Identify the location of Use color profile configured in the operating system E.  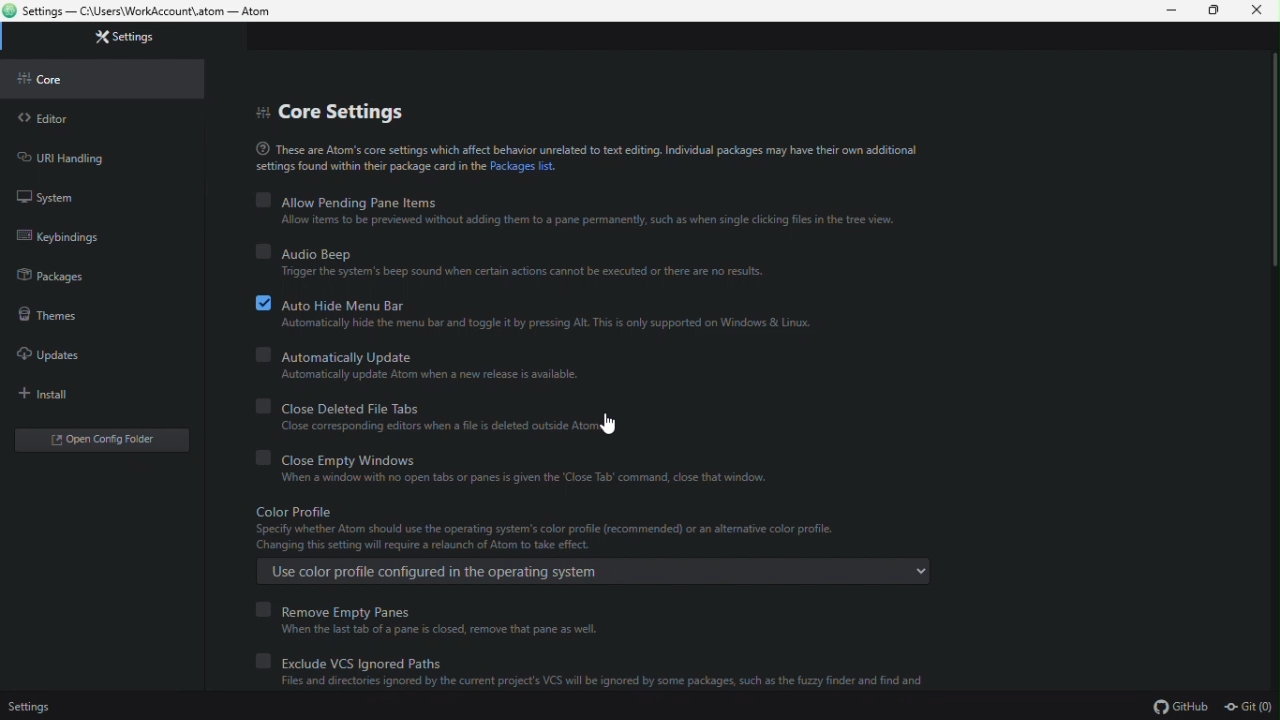
(588, 572).